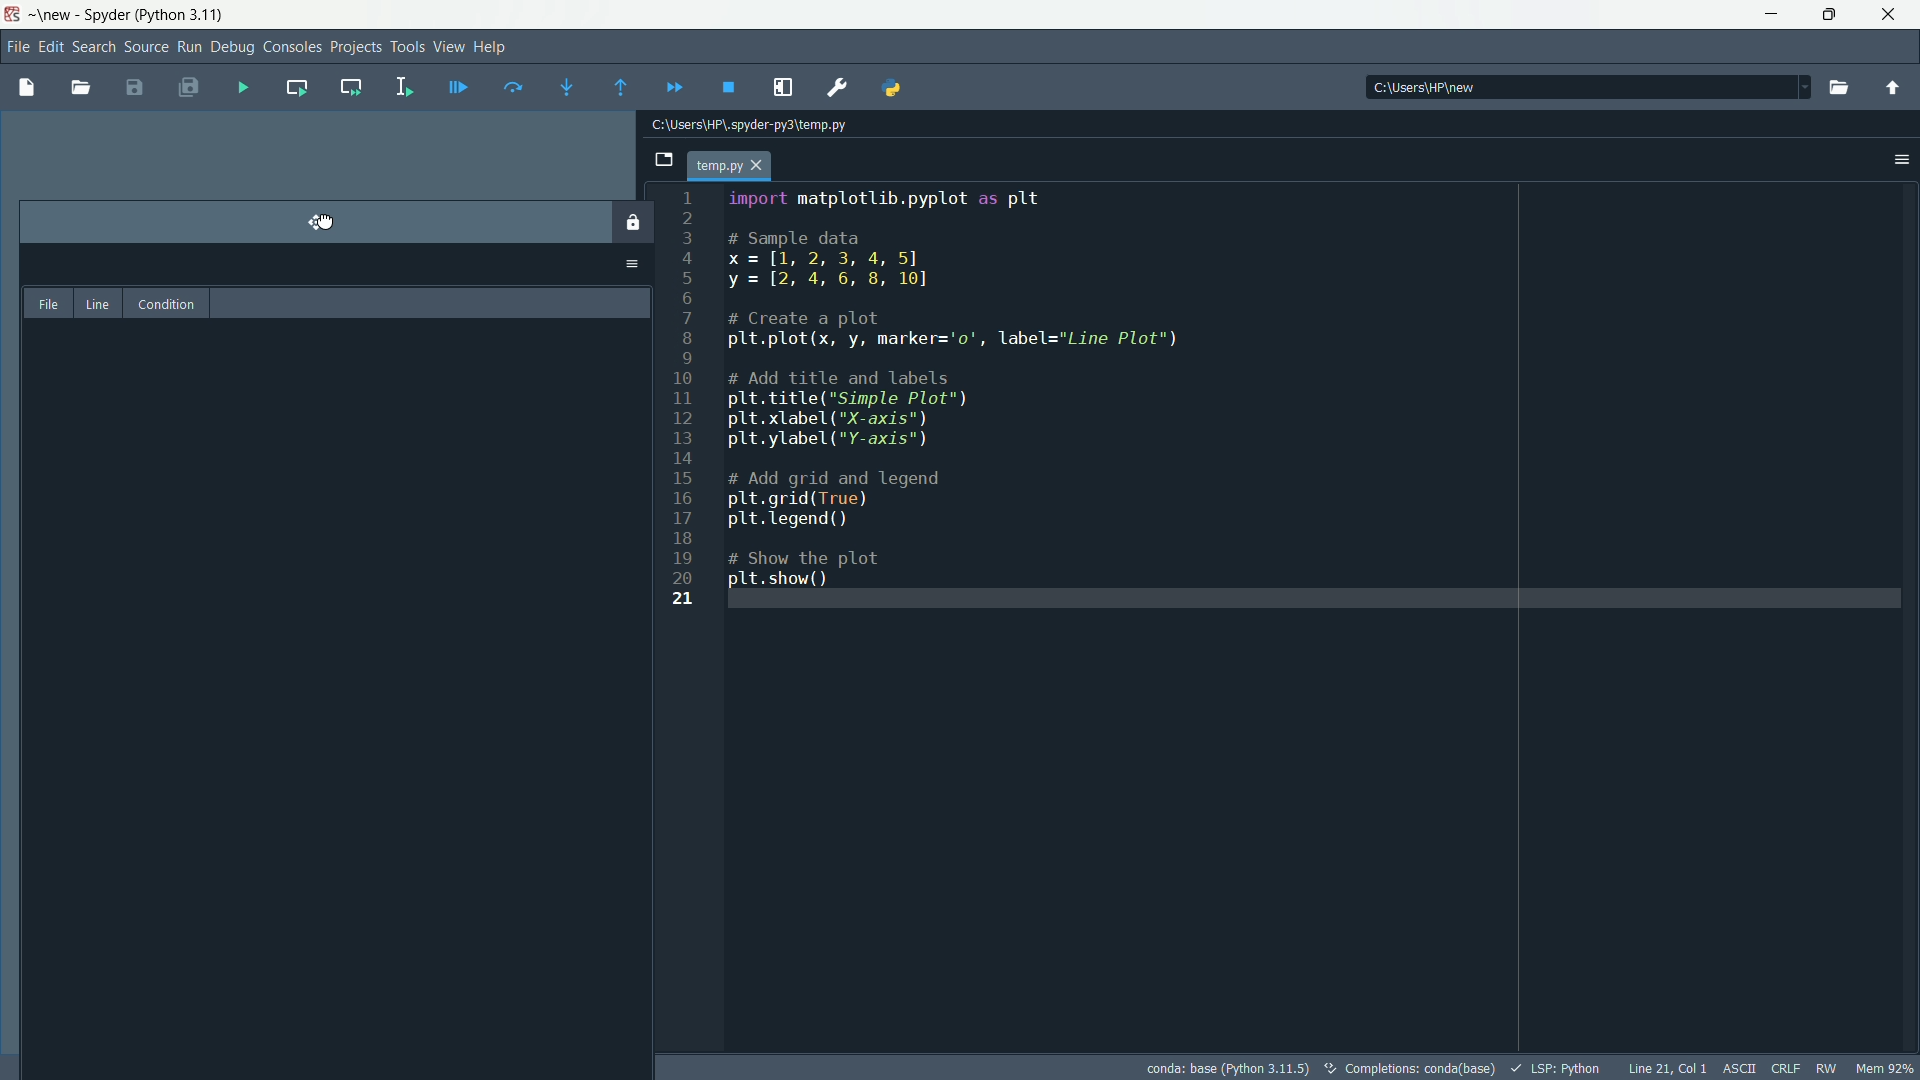  What do you see at coordinates (459, 85) in the screenshot?
I see `debug file` at bounding box center [459, 85].